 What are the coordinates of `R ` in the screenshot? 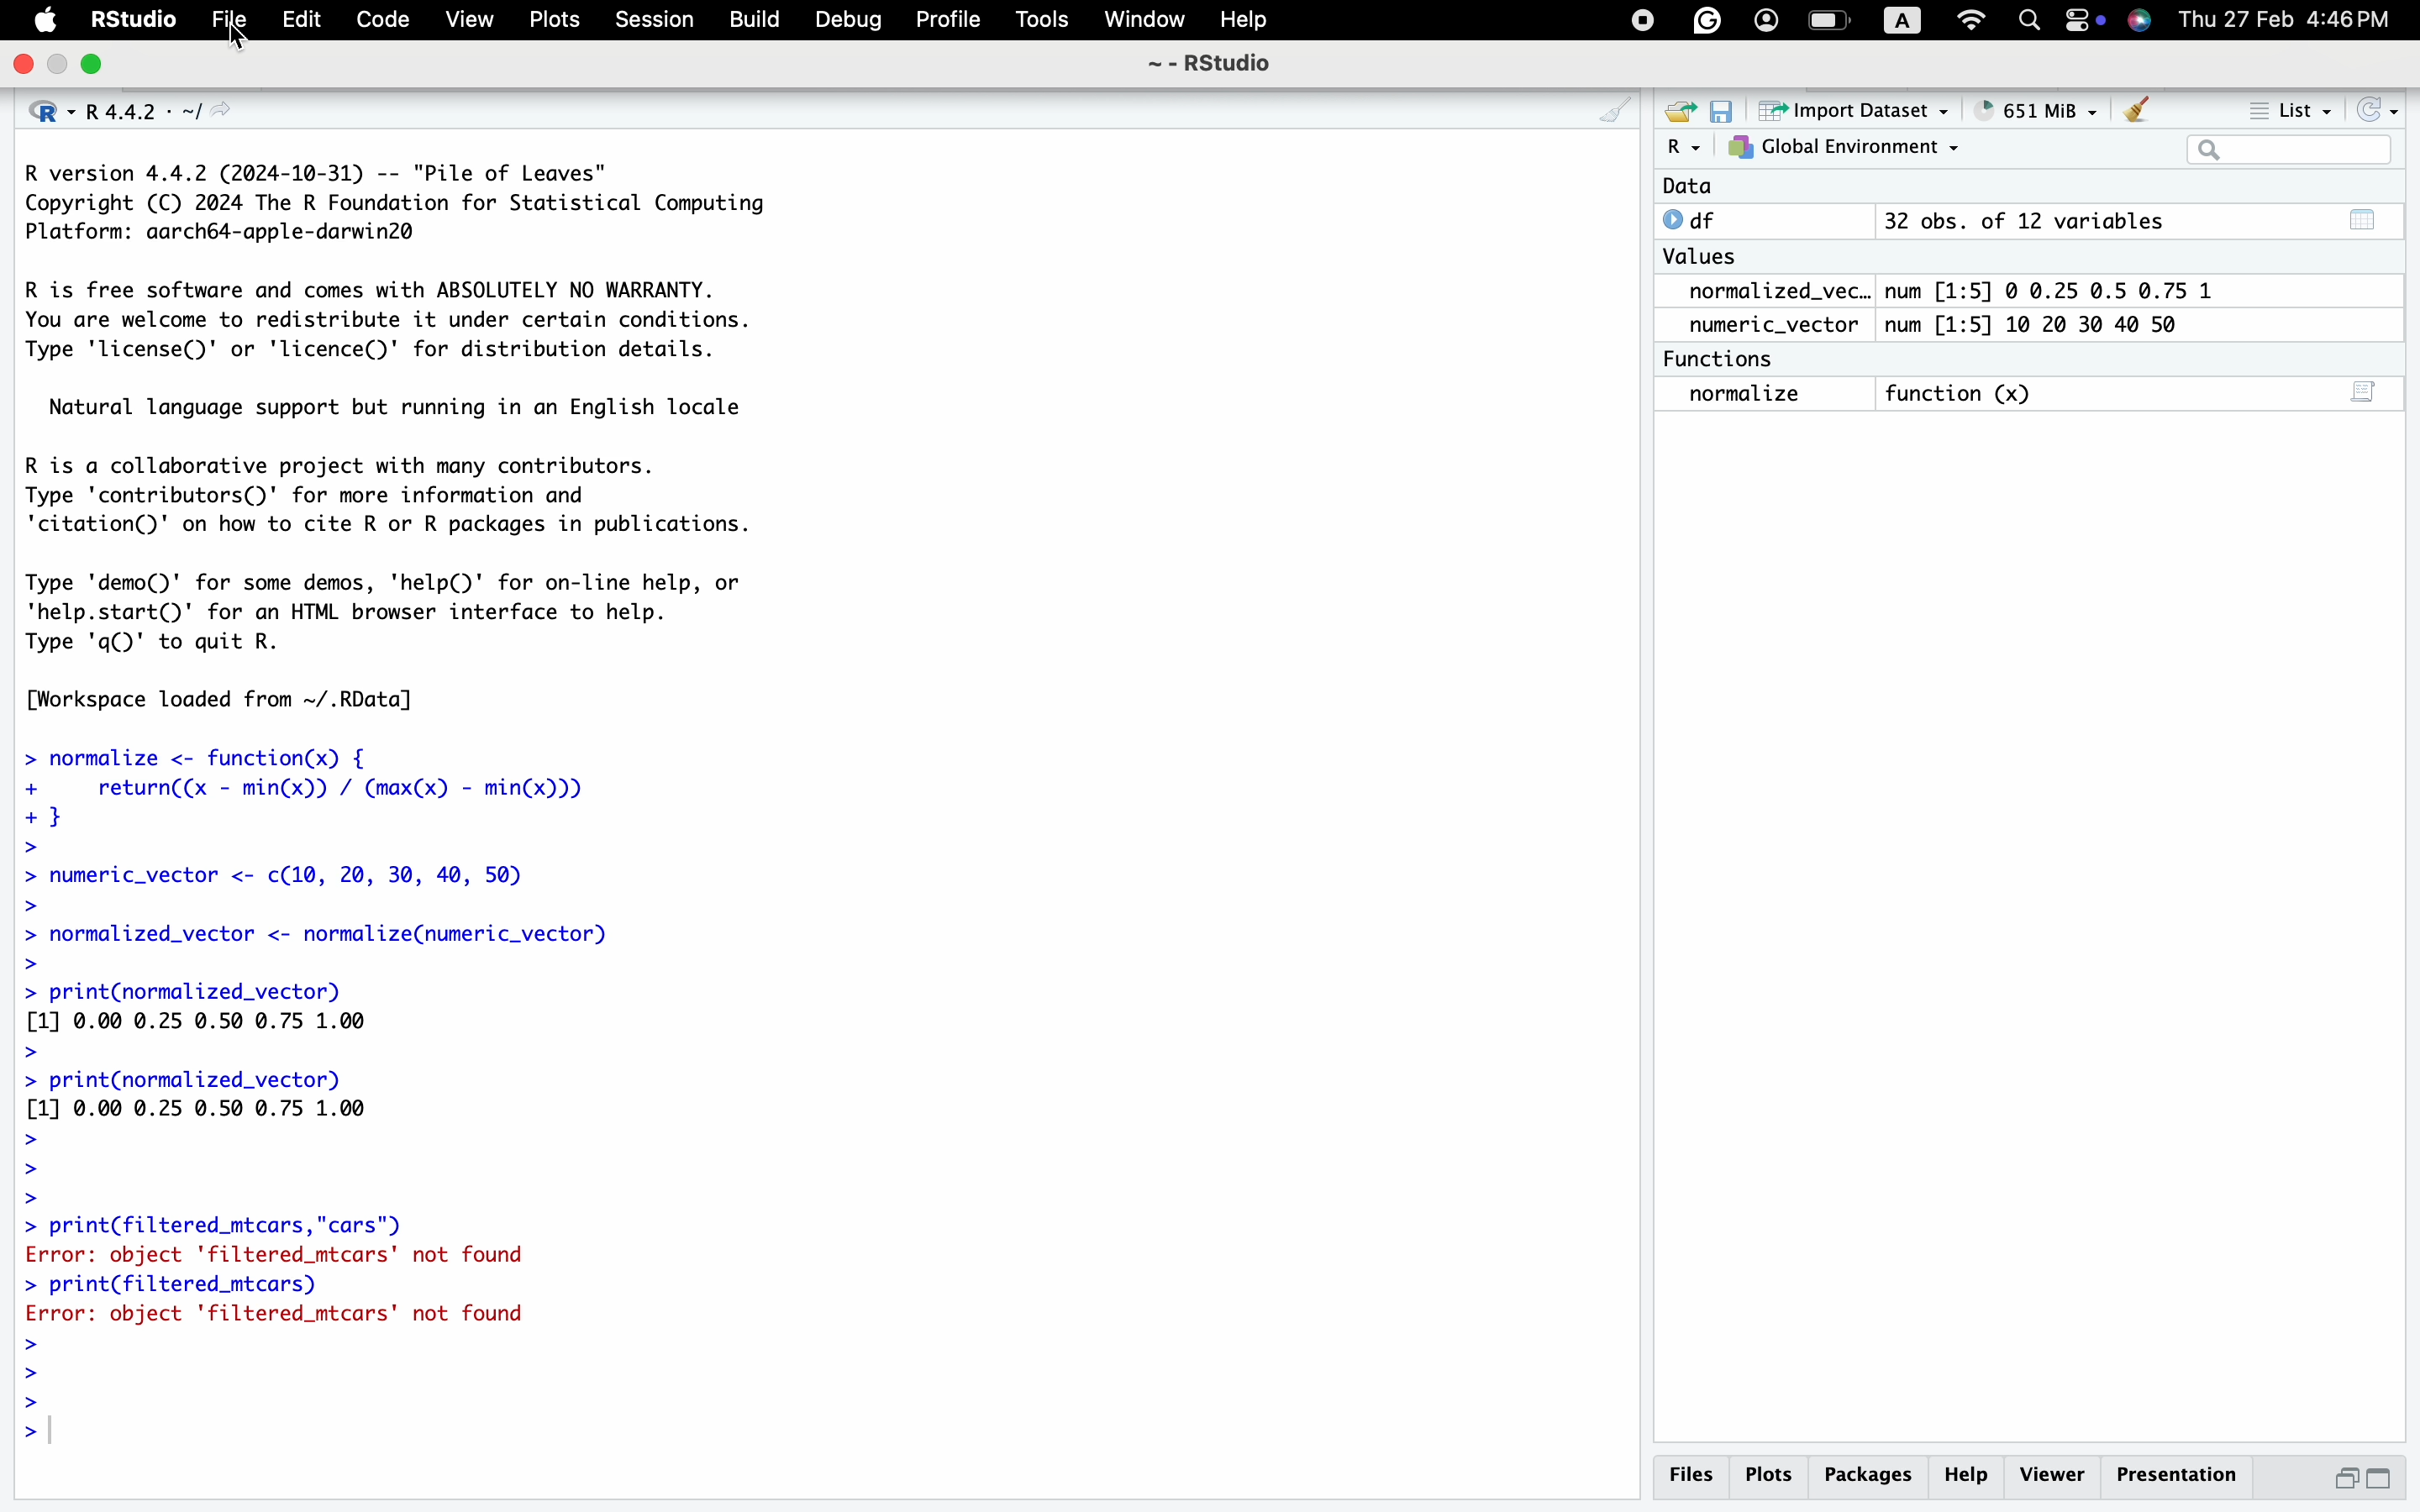 It's located at (1684, 147).